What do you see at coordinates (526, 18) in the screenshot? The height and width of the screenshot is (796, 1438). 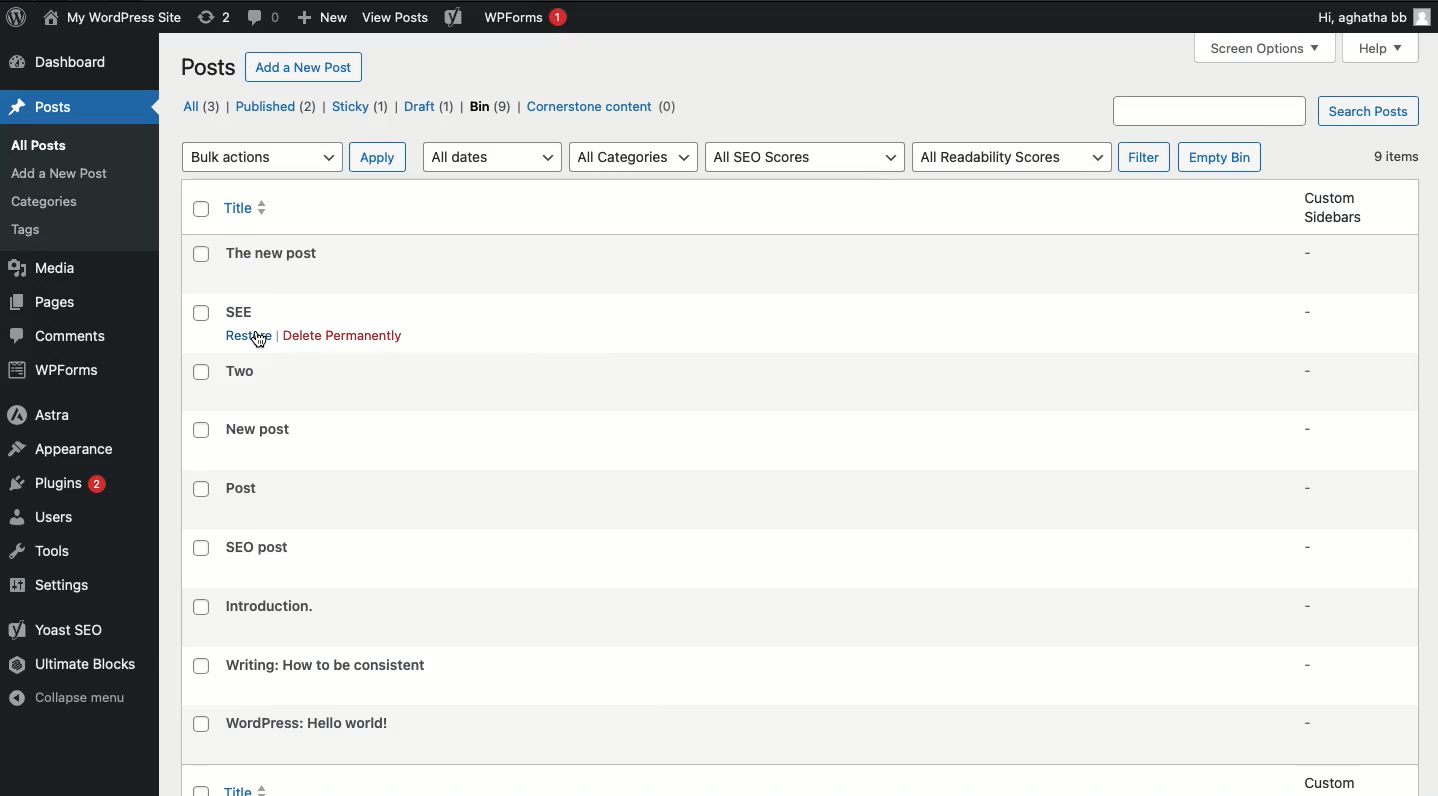 I see `WPForms` at bounding box center [526, 18].